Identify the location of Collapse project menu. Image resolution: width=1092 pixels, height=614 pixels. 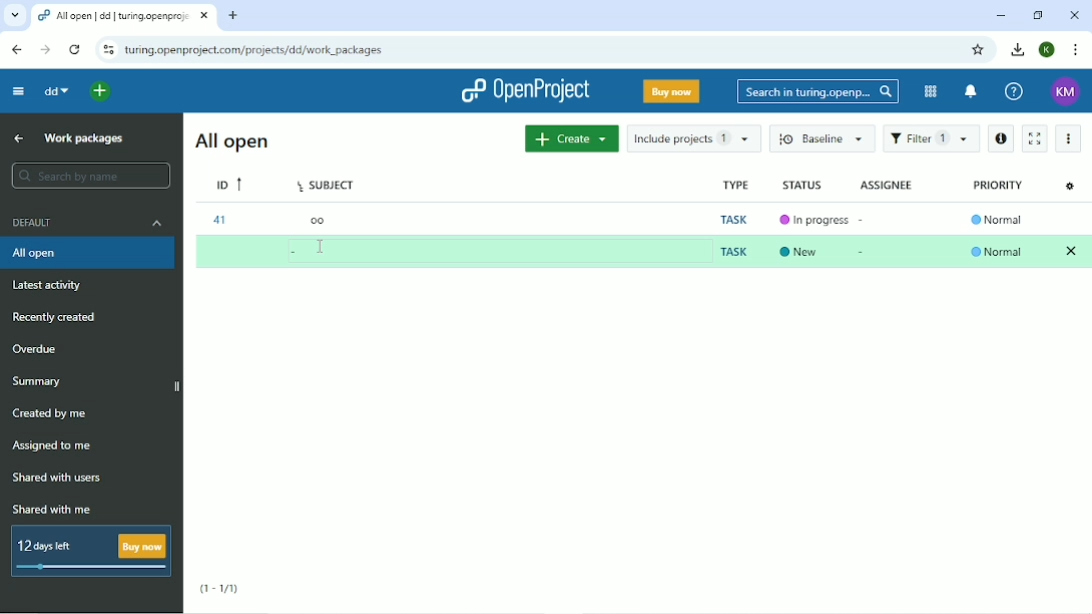
(19, 92).